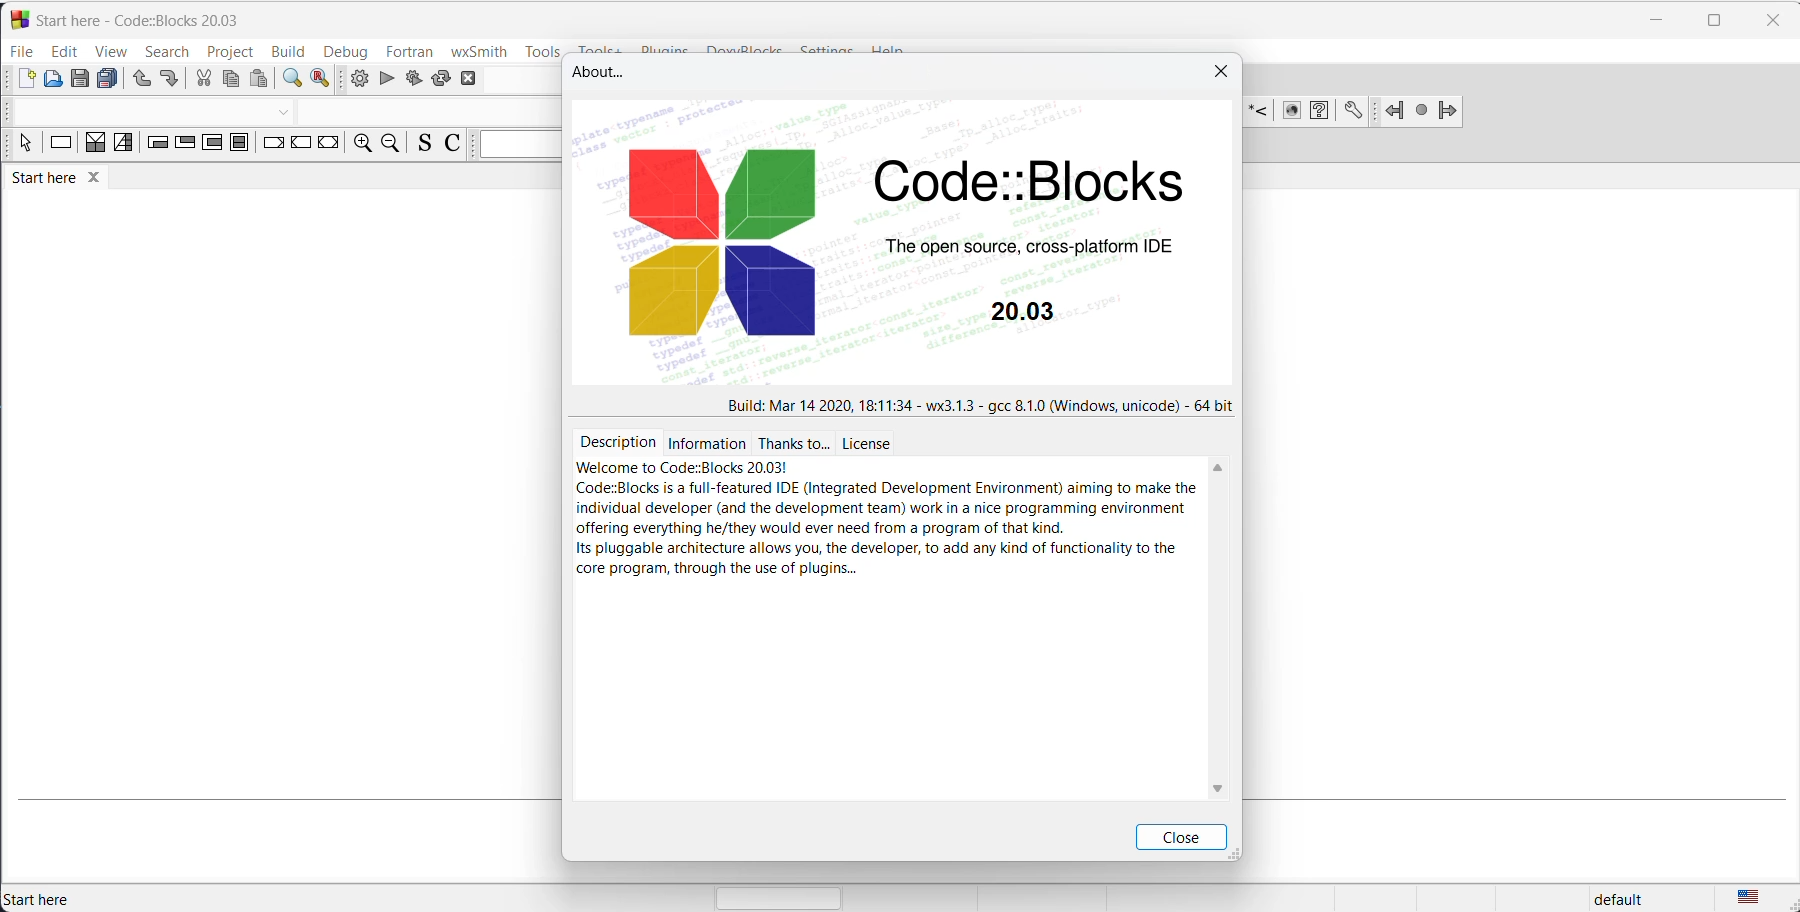  I want to click on abort, so click(476, 80).